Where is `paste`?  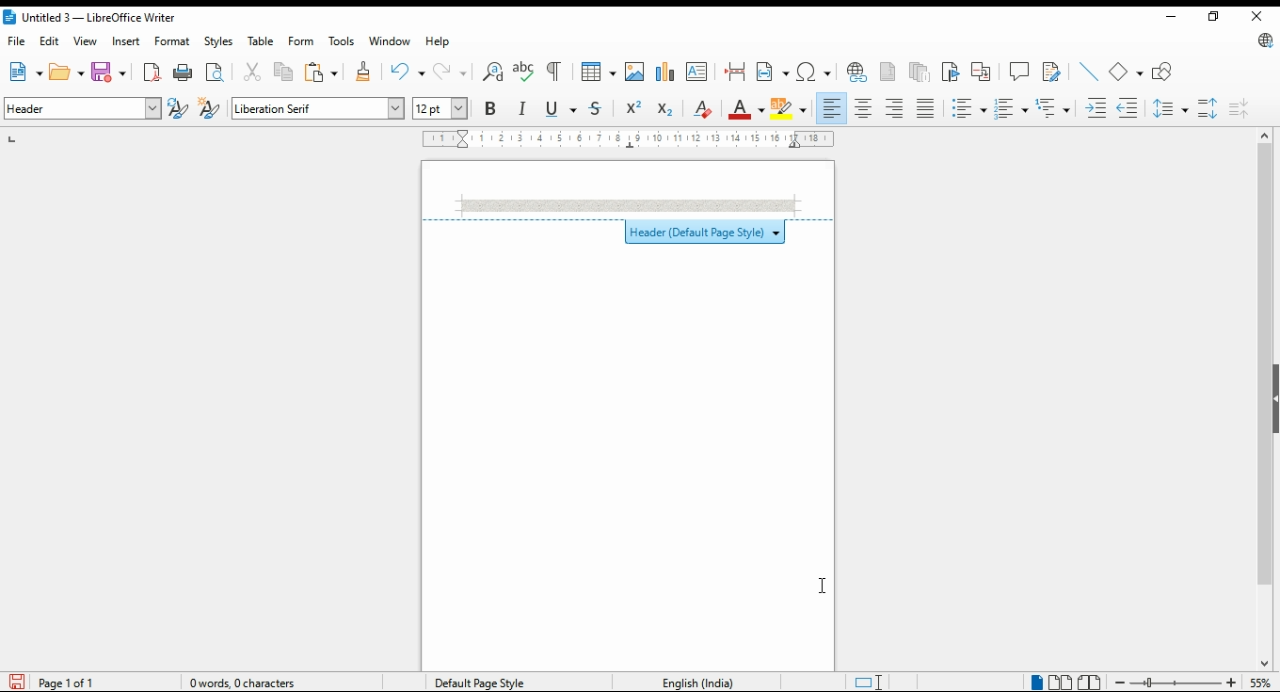
paste is located at coordinates (322, 72).